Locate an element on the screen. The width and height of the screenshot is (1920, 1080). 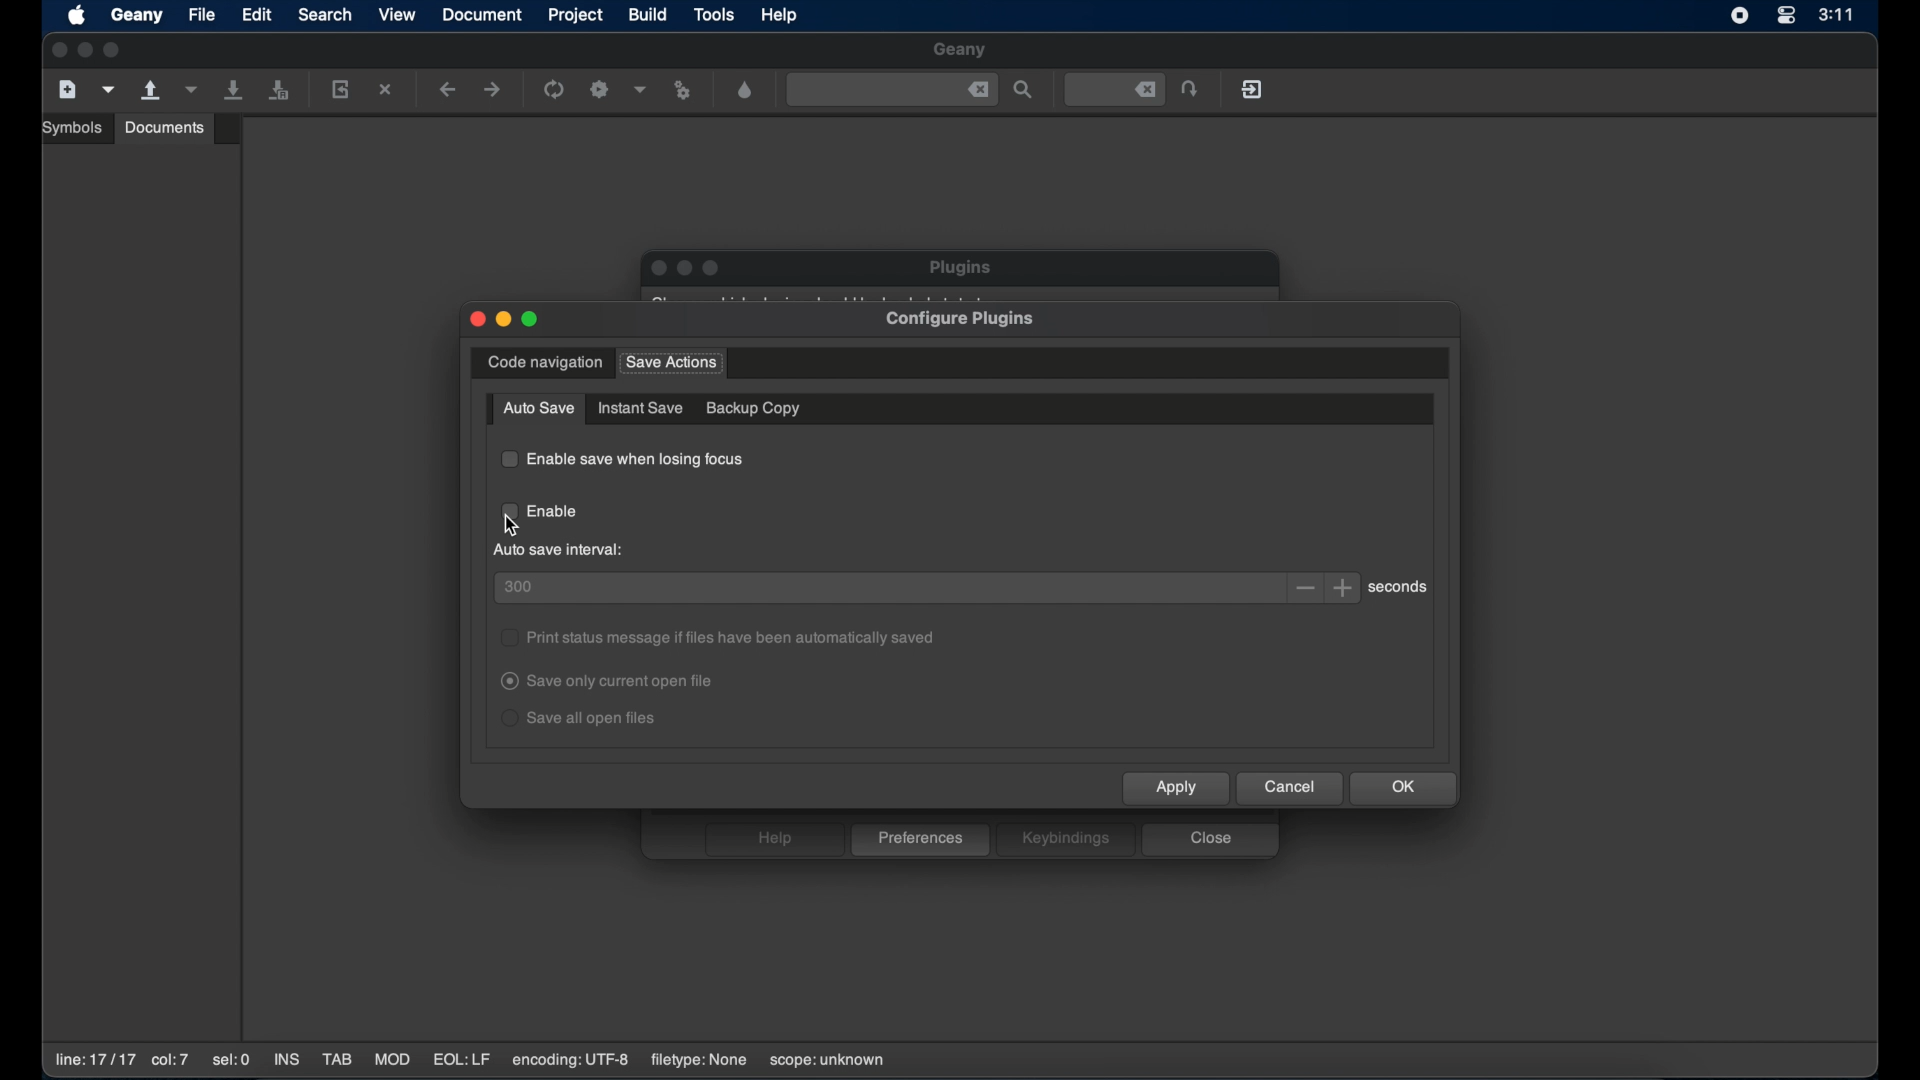
search is located at coordinates (325, 14).